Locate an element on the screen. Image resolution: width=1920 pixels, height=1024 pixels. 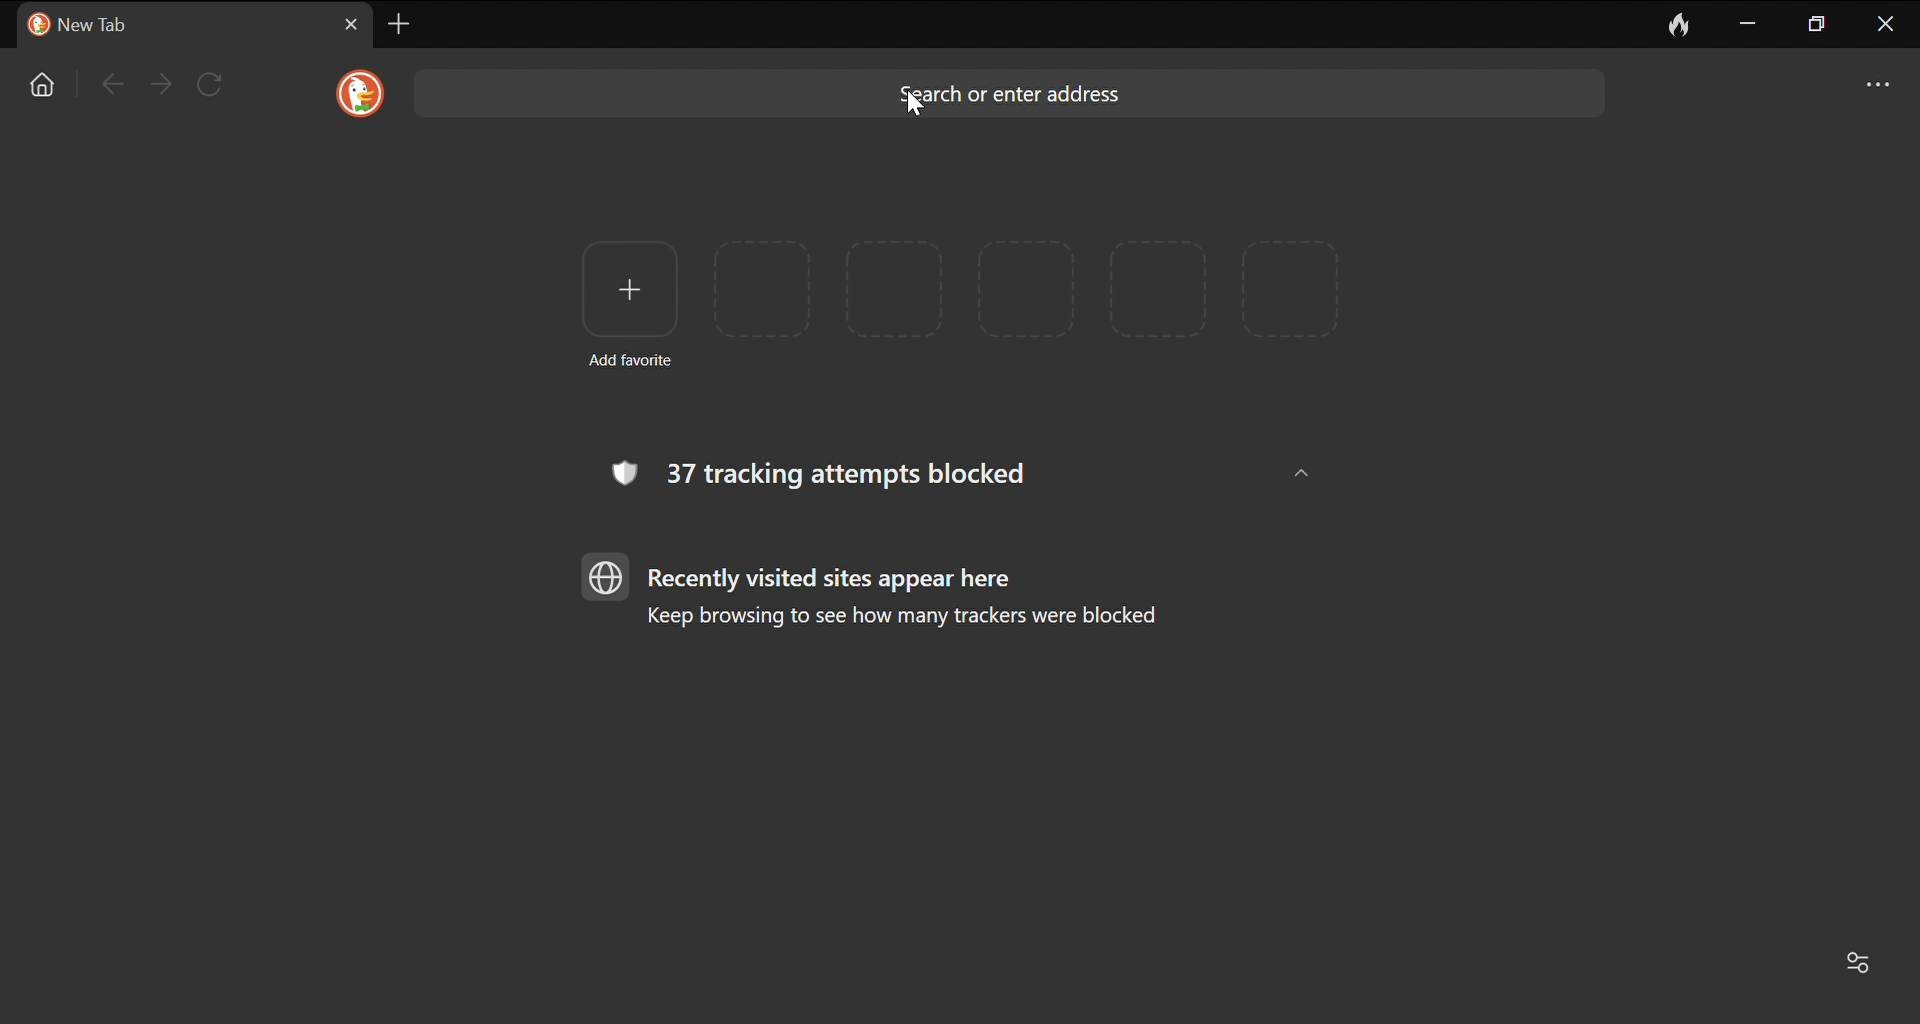
dropdown is located at coordinates (1294, 469).